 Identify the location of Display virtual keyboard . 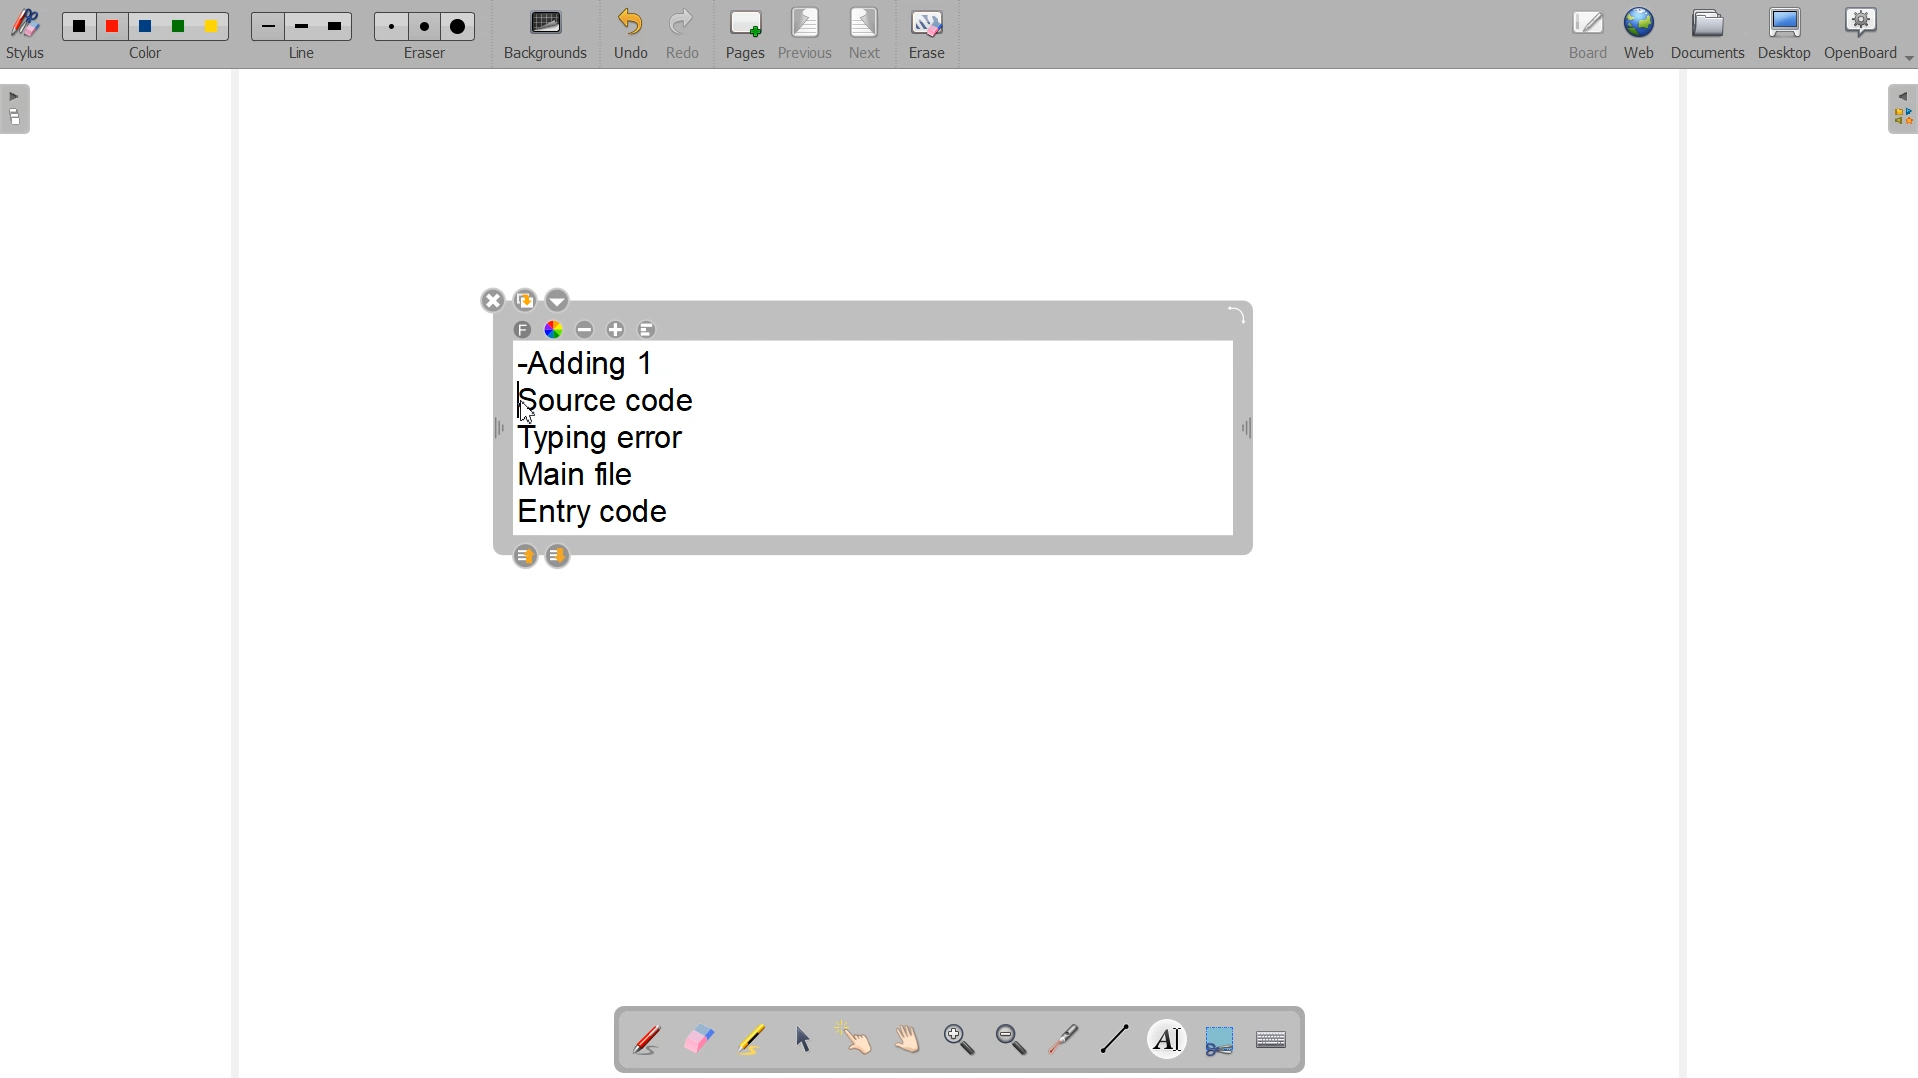
(1272, 1037).